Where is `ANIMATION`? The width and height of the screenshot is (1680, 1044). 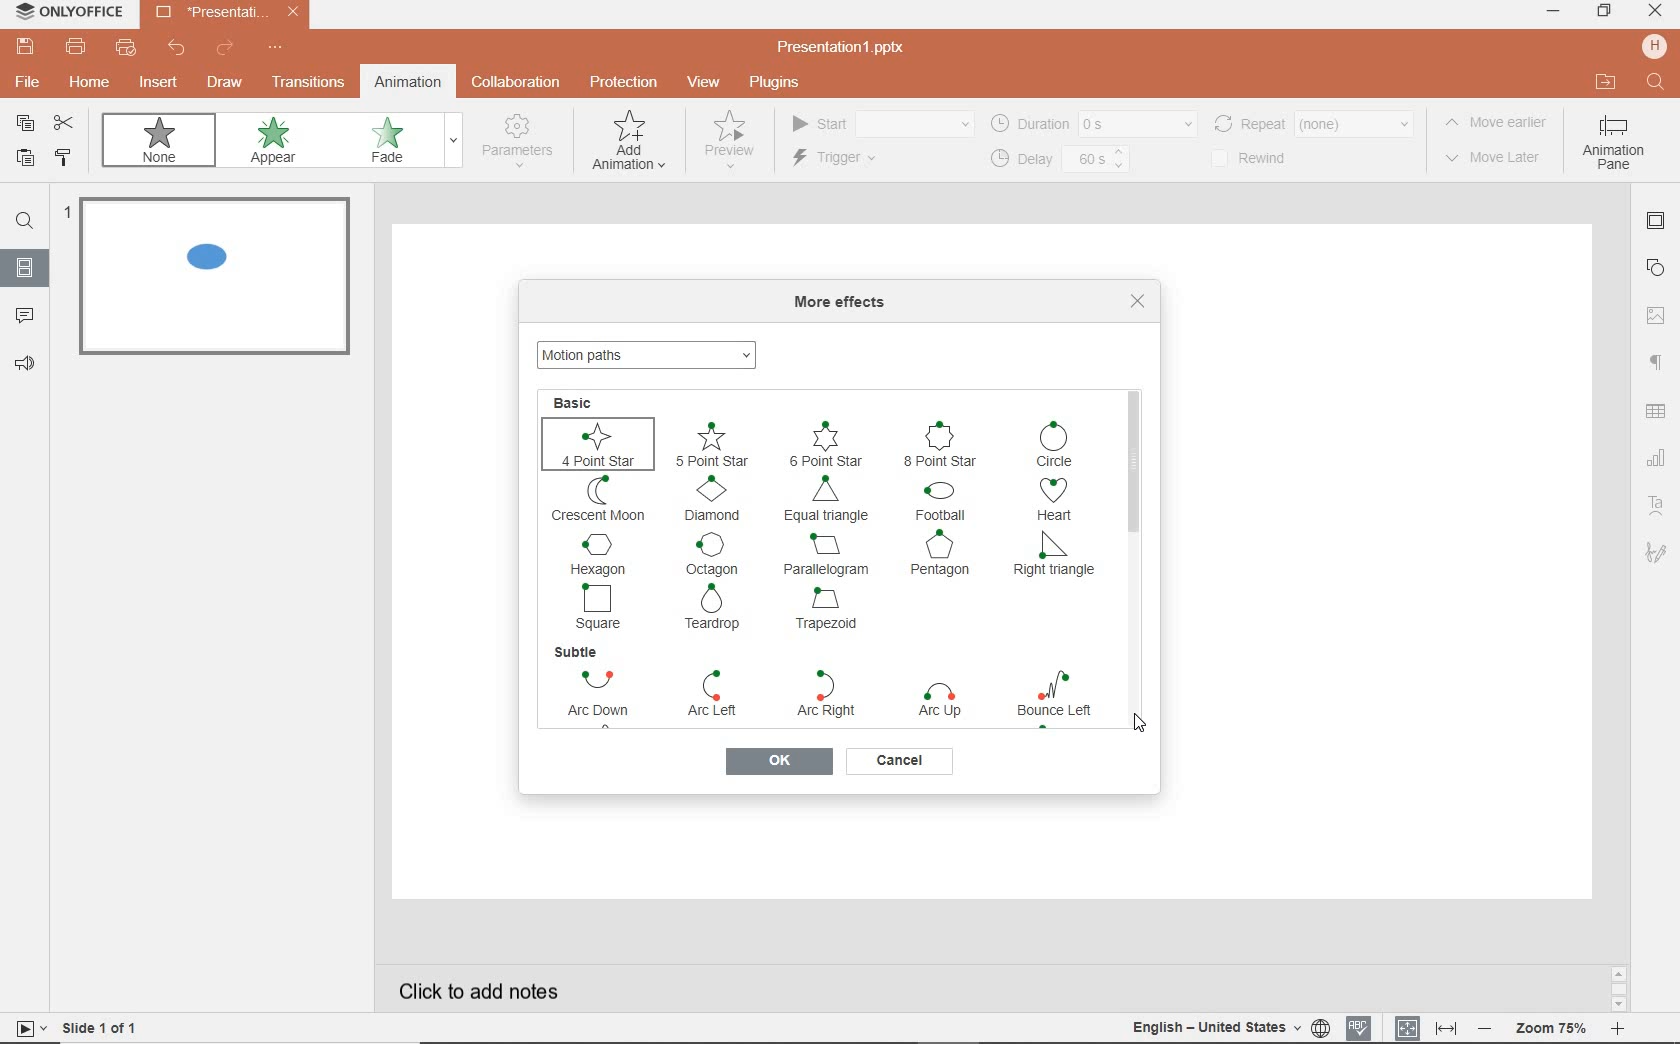 ANIMATION is located at coordinates (629, 145).